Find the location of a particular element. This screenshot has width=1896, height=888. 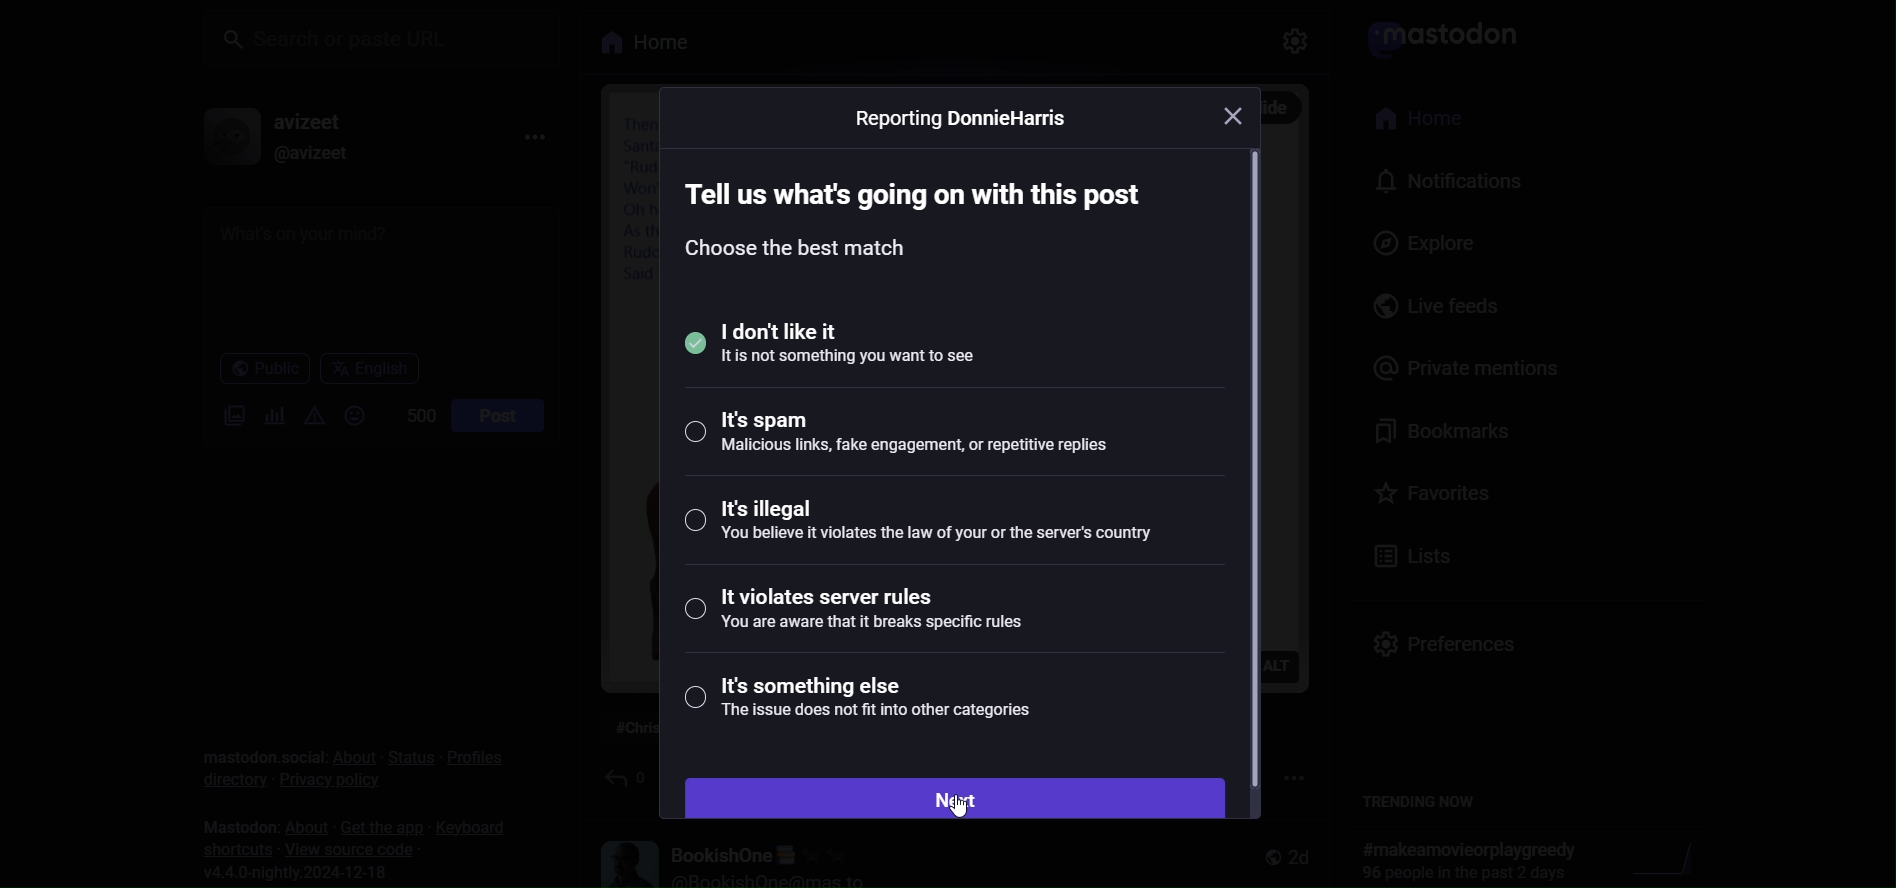

keyboard is located at coordinates (473, 829).